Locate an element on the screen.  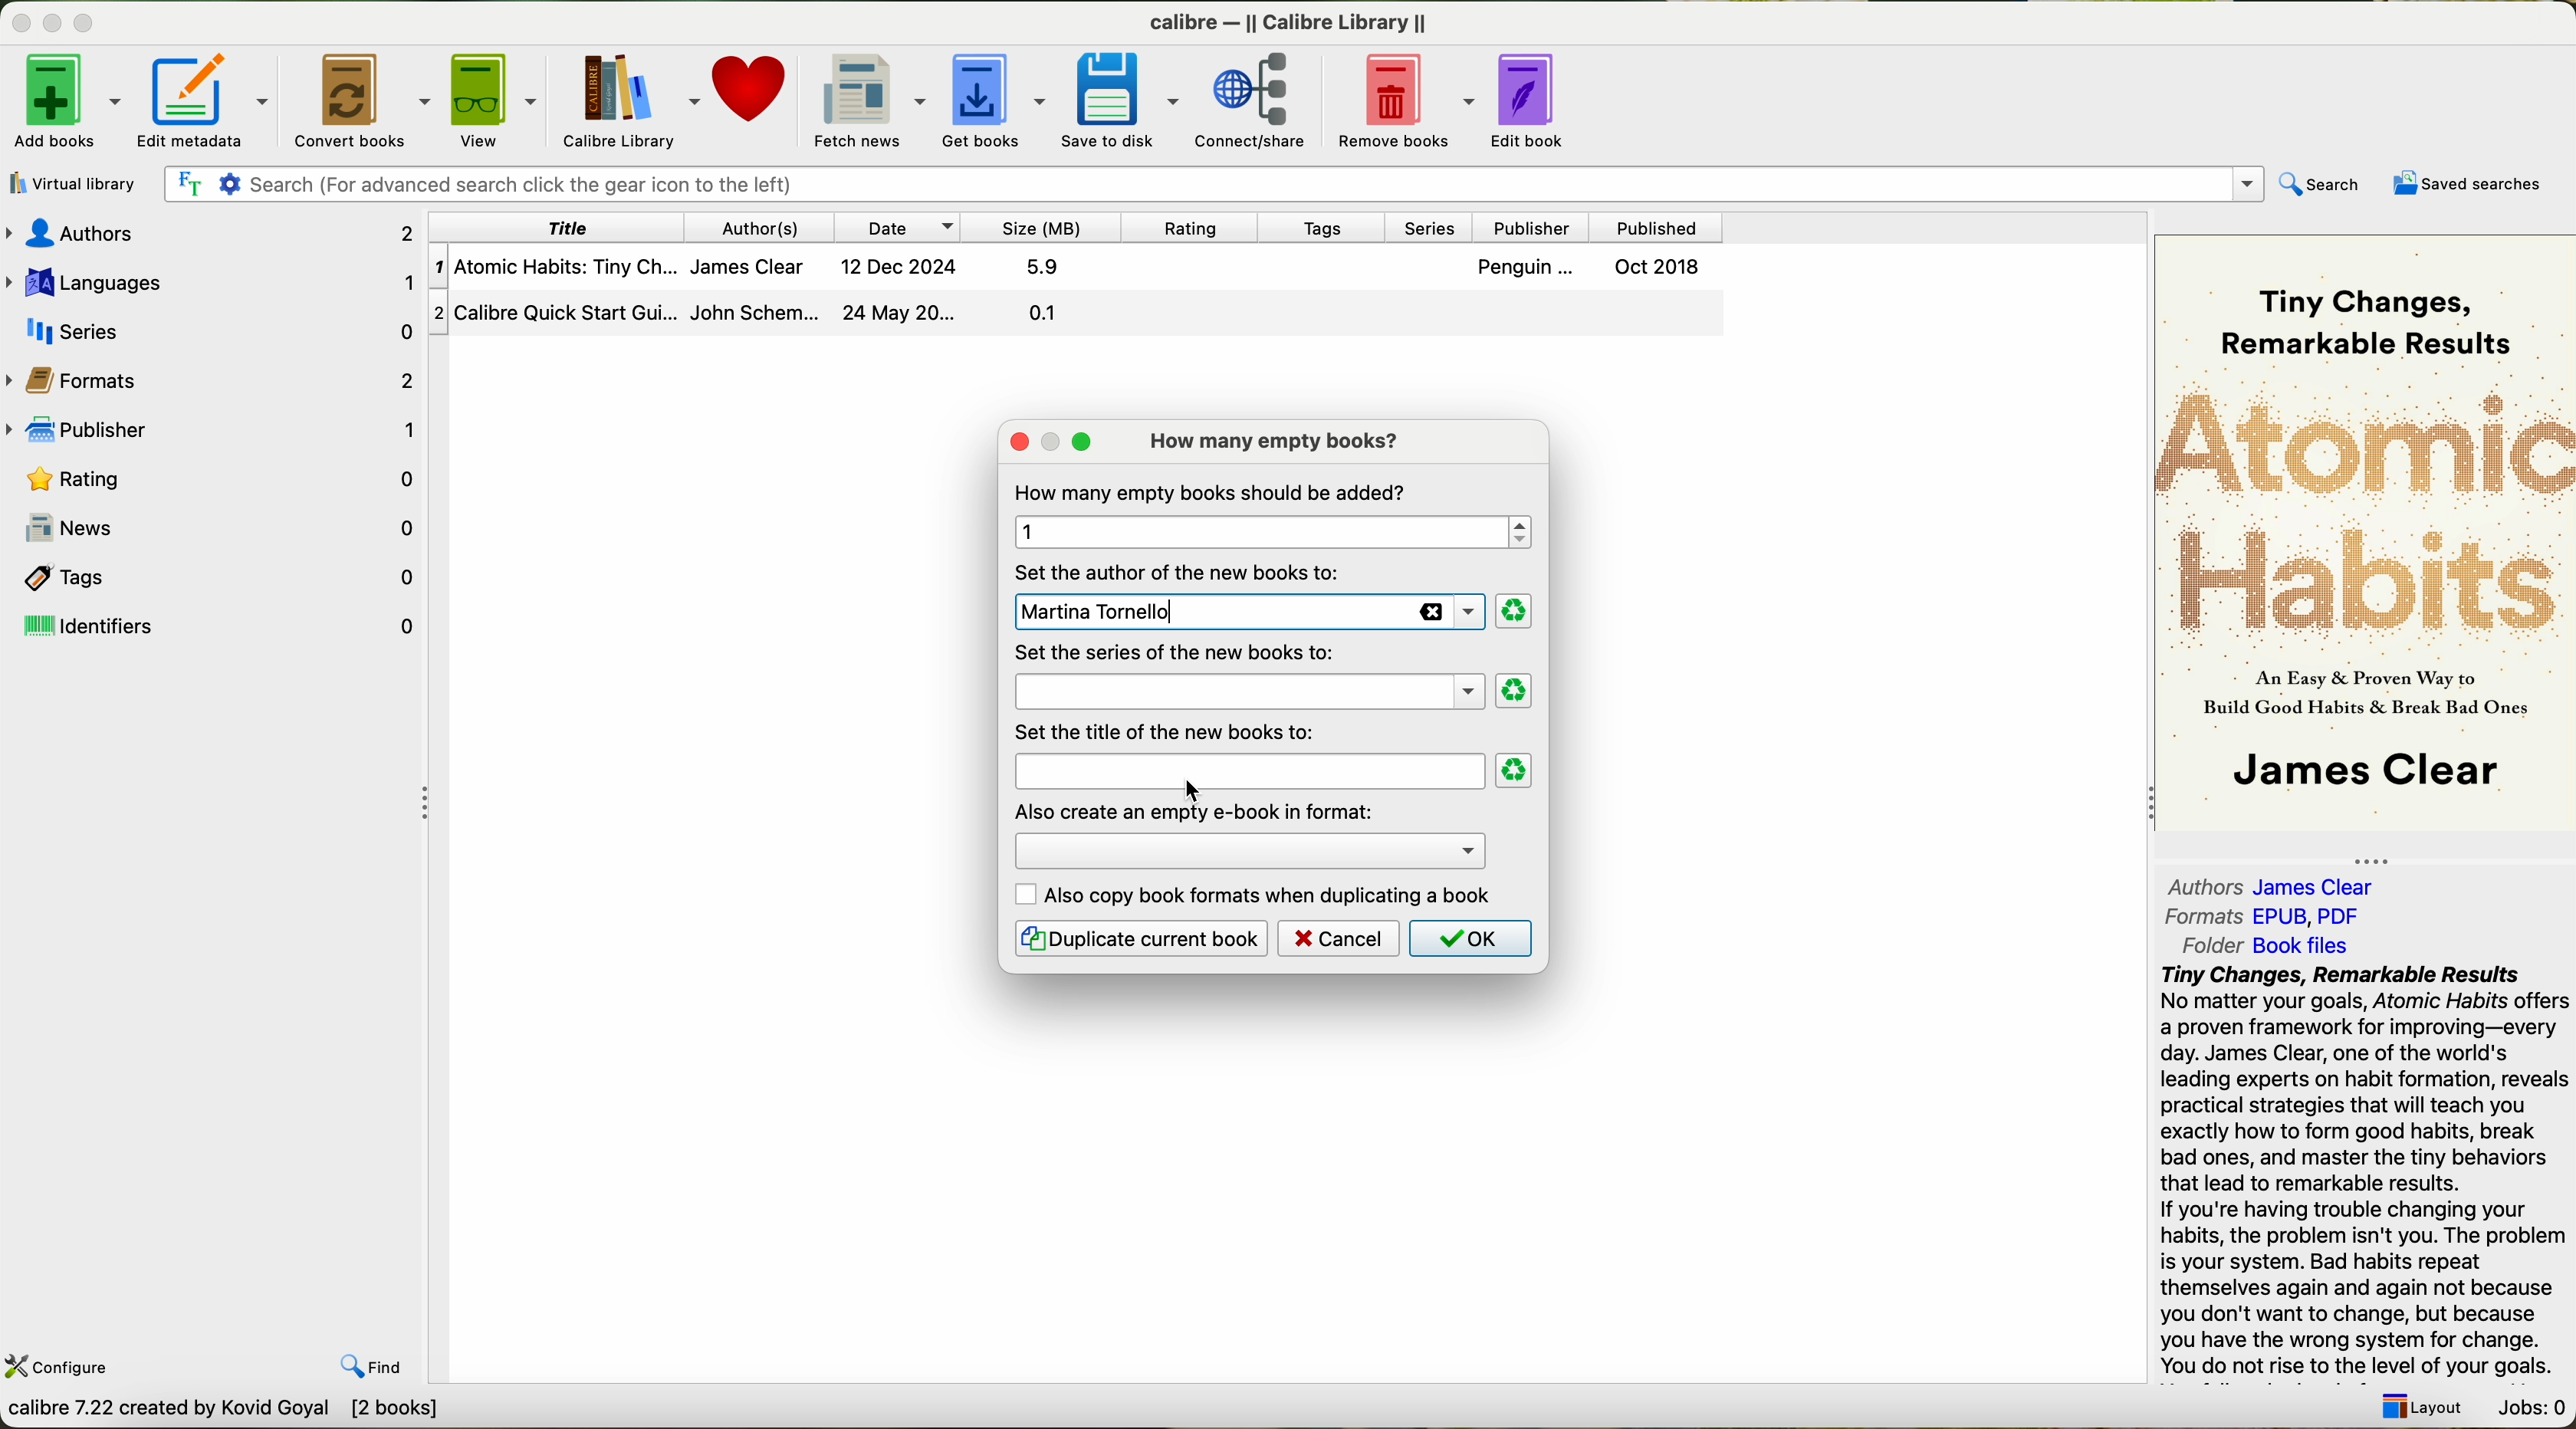
published is located at coordinates (1663, 225).